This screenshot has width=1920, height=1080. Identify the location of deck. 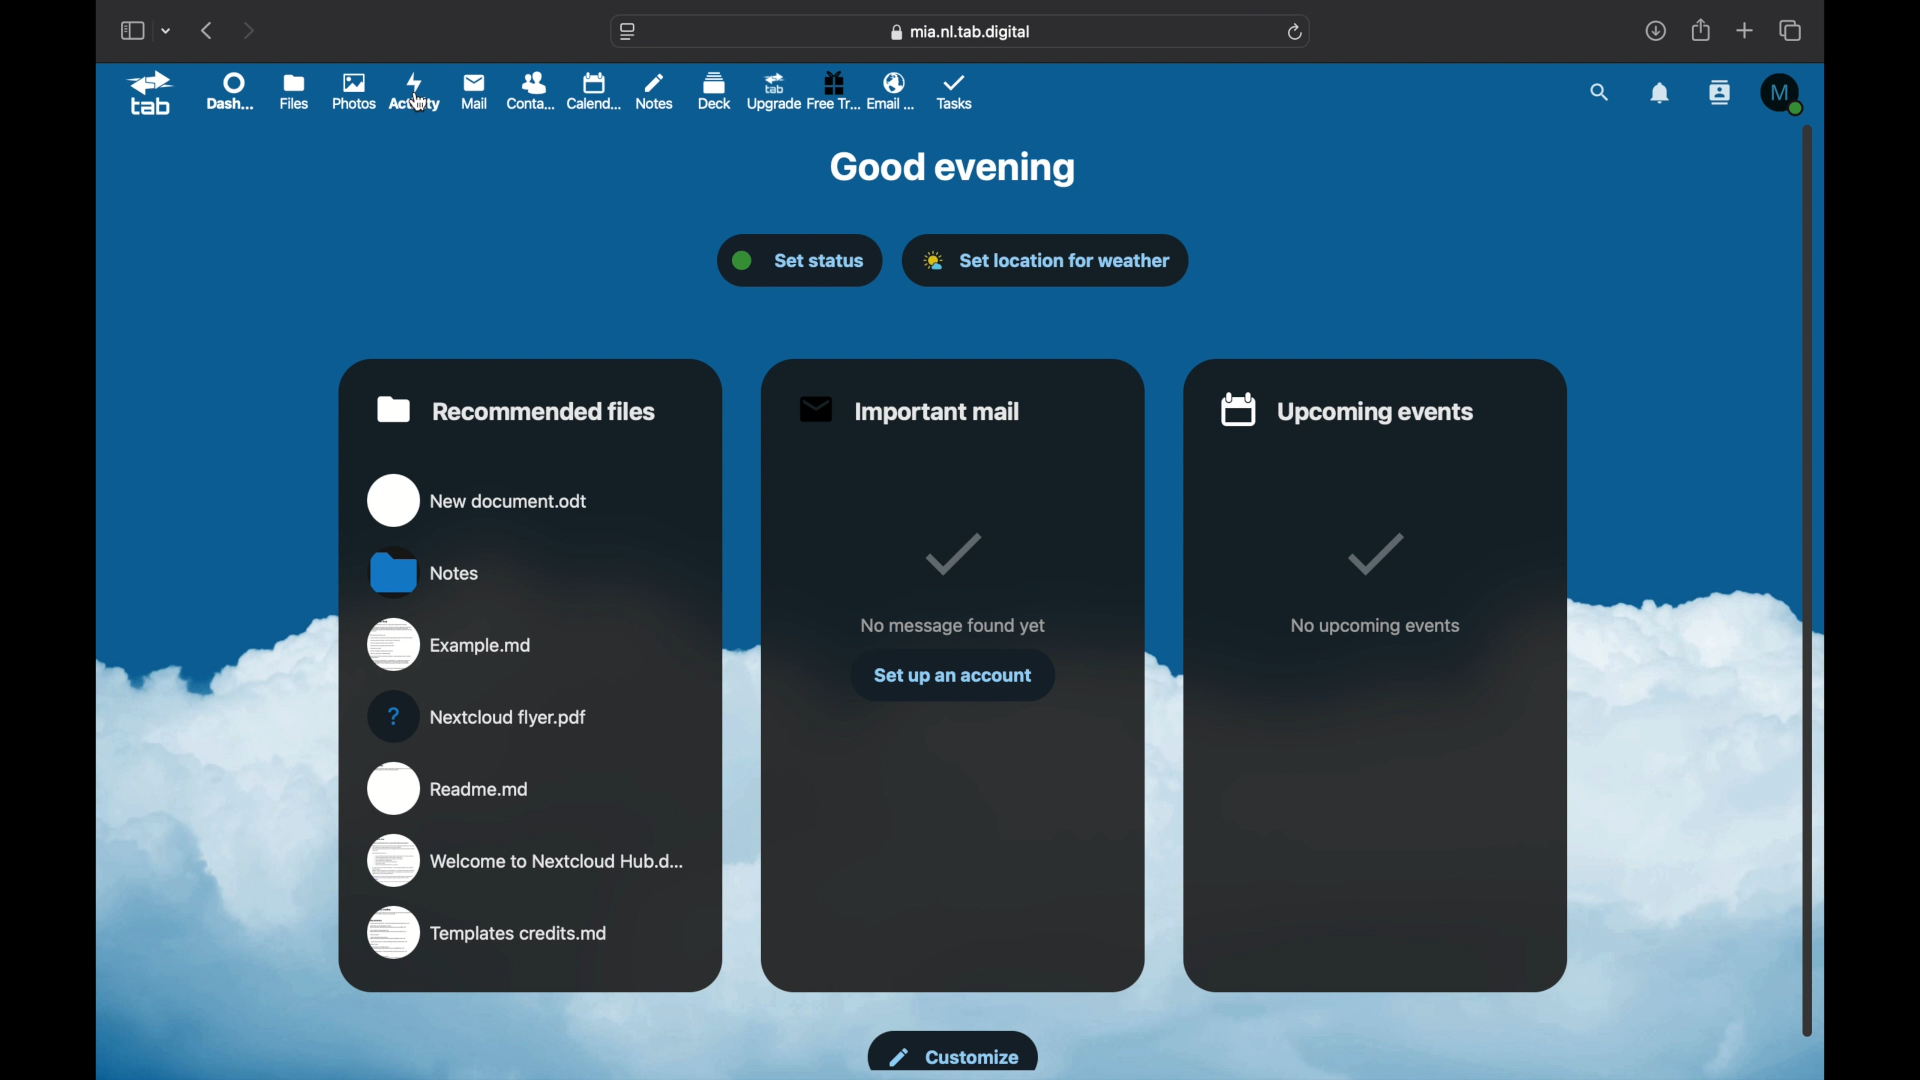
(713, 90).